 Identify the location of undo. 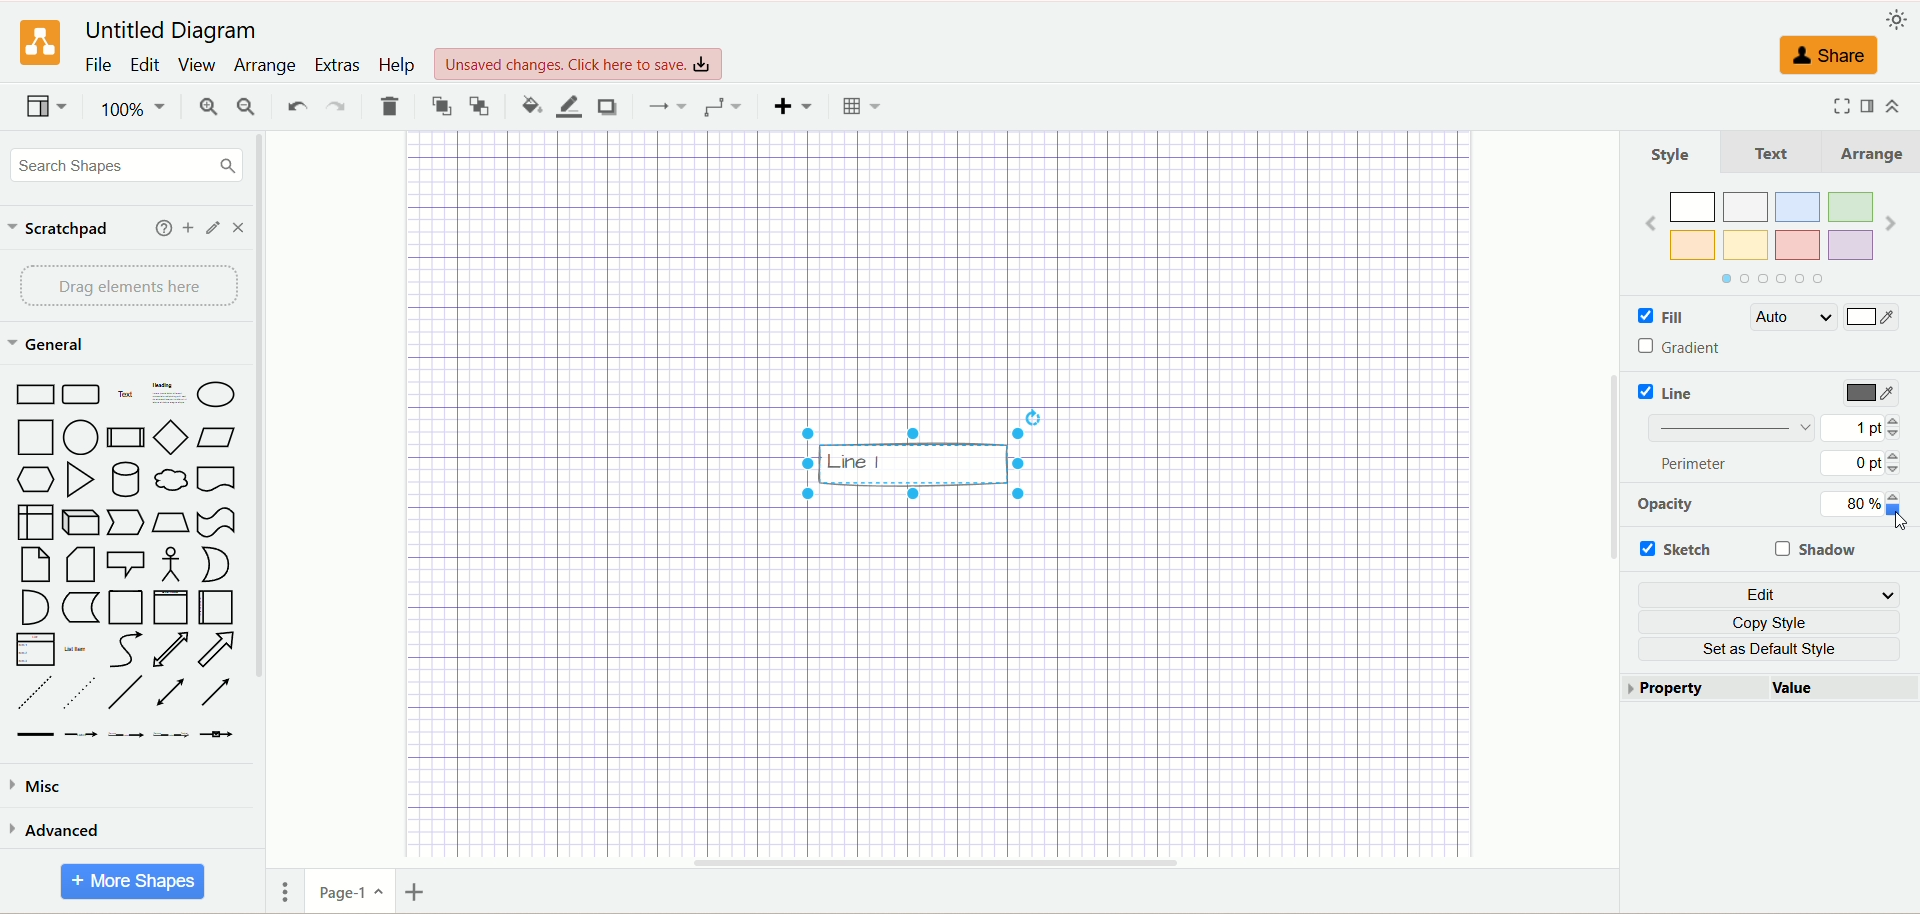
(293, 106).